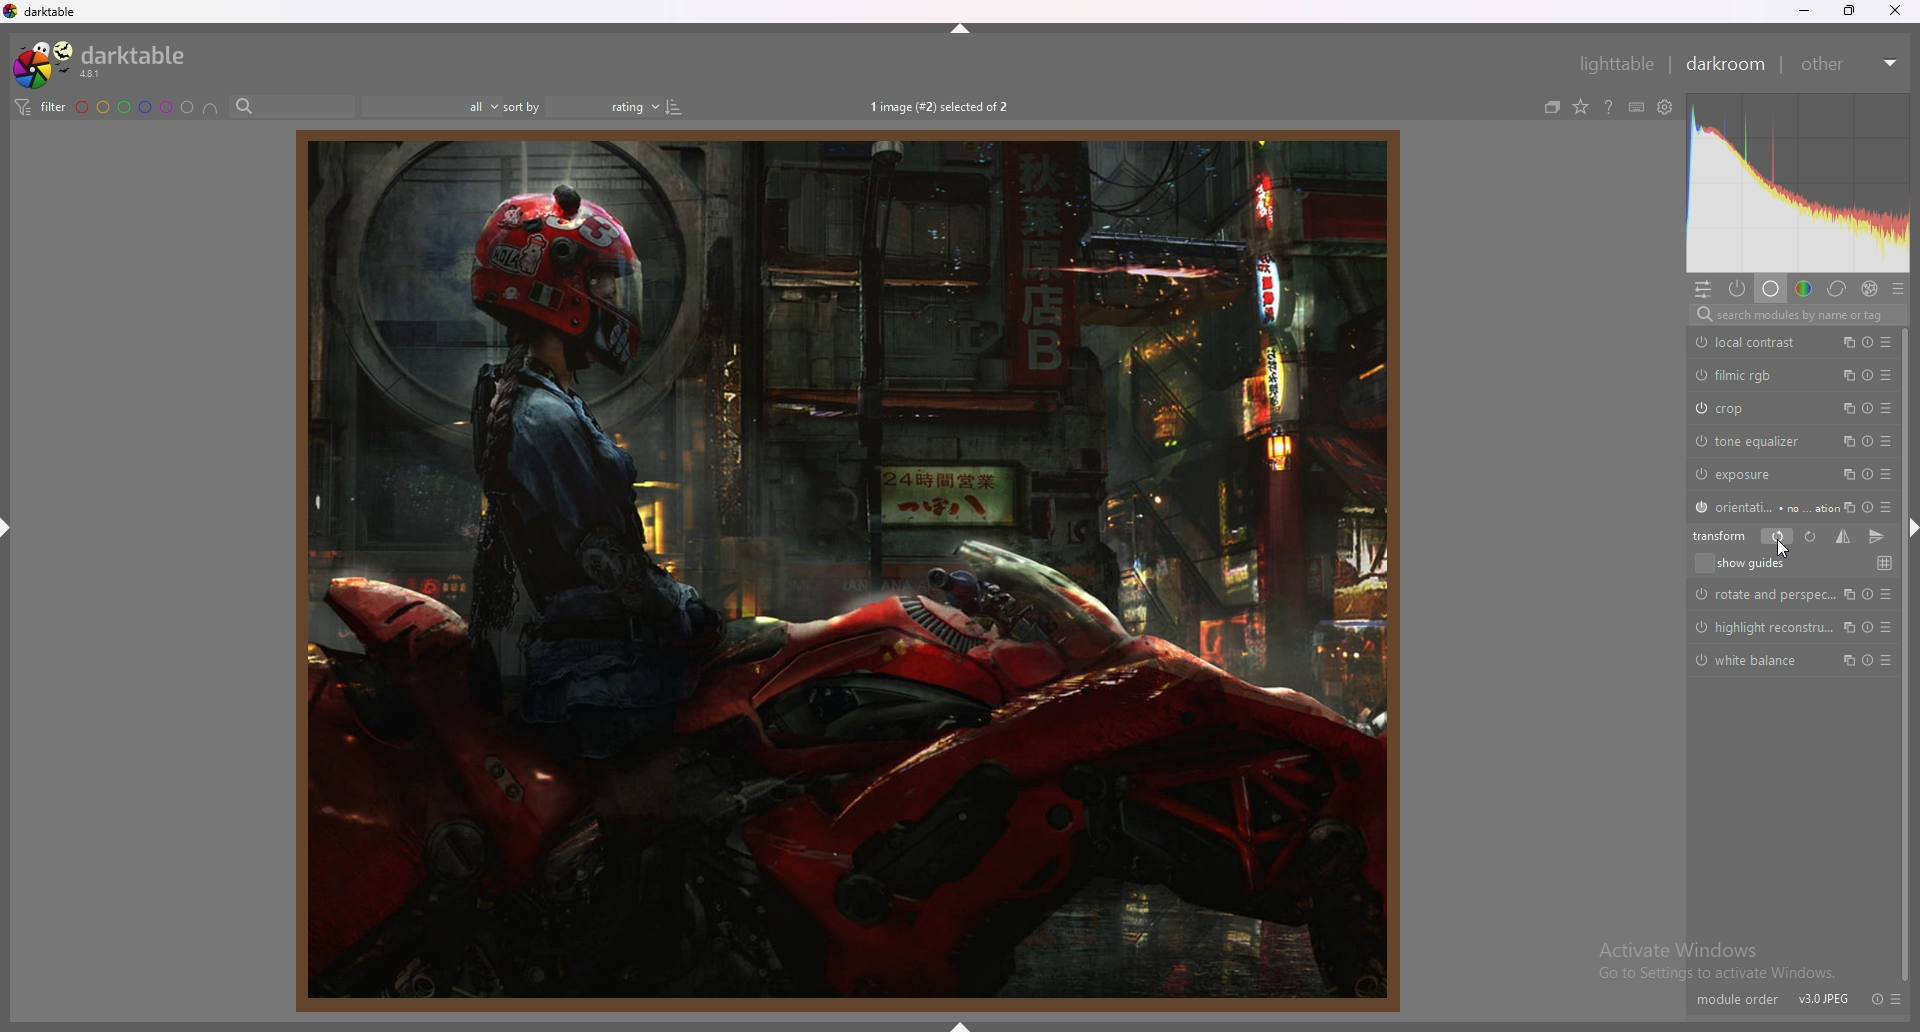 Image resolution: width=1920 pixels, height=1032 pixels. Describe the element at coordinates (1879, 536) in the screenshot. I see `flip vertically` at that location.